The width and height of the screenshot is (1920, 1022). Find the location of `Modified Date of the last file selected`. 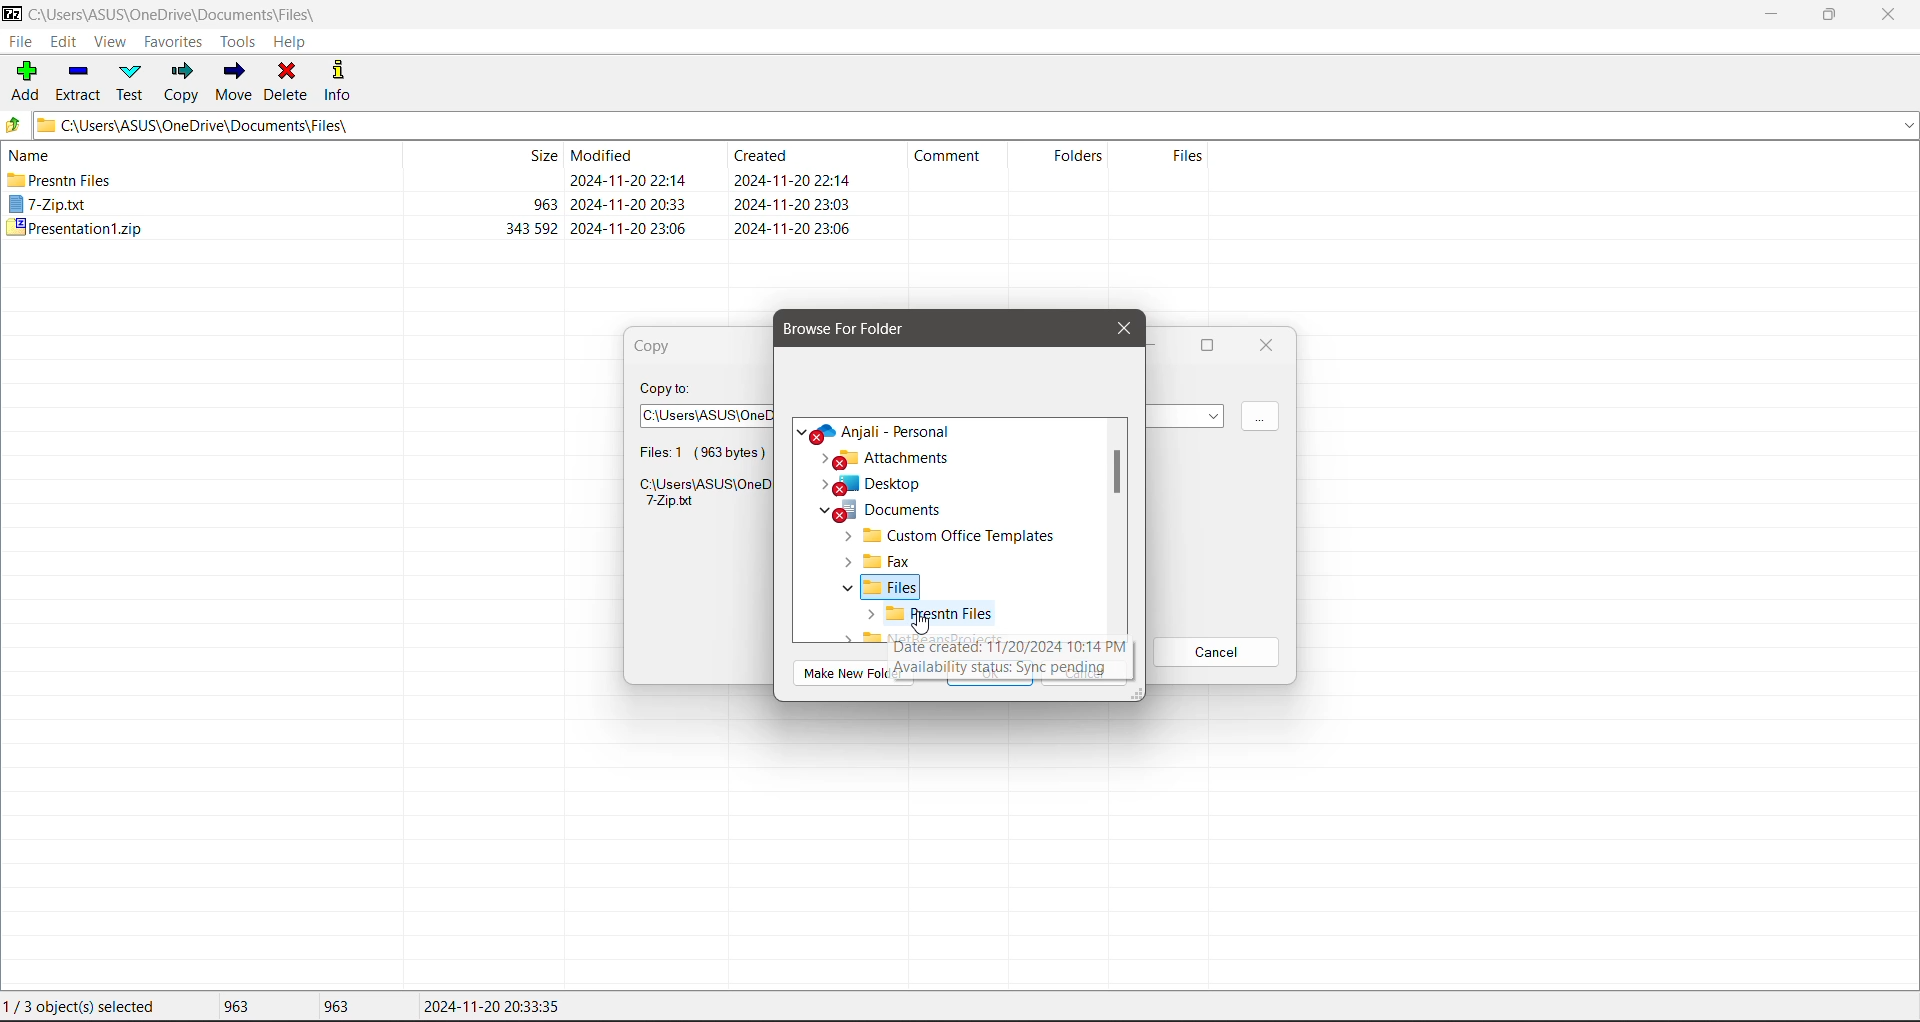

Modified Date of the last file selected is located at coordinates (492, 1007).